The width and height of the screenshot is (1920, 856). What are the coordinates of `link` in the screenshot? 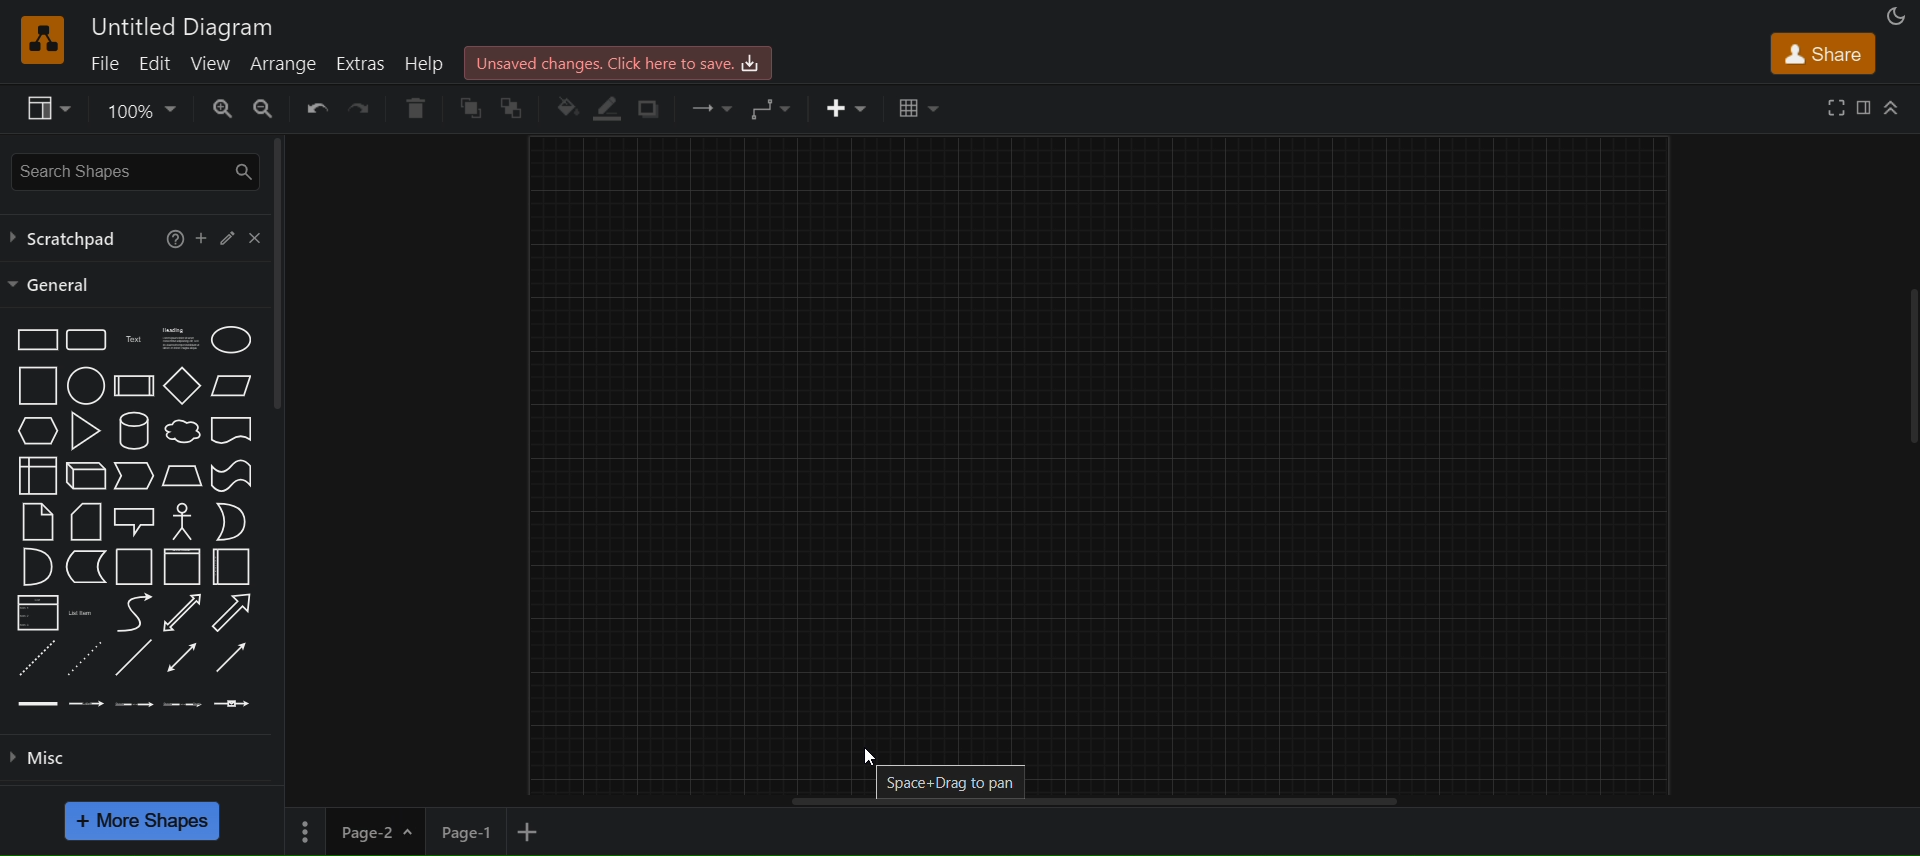 It's located at (38, 702).